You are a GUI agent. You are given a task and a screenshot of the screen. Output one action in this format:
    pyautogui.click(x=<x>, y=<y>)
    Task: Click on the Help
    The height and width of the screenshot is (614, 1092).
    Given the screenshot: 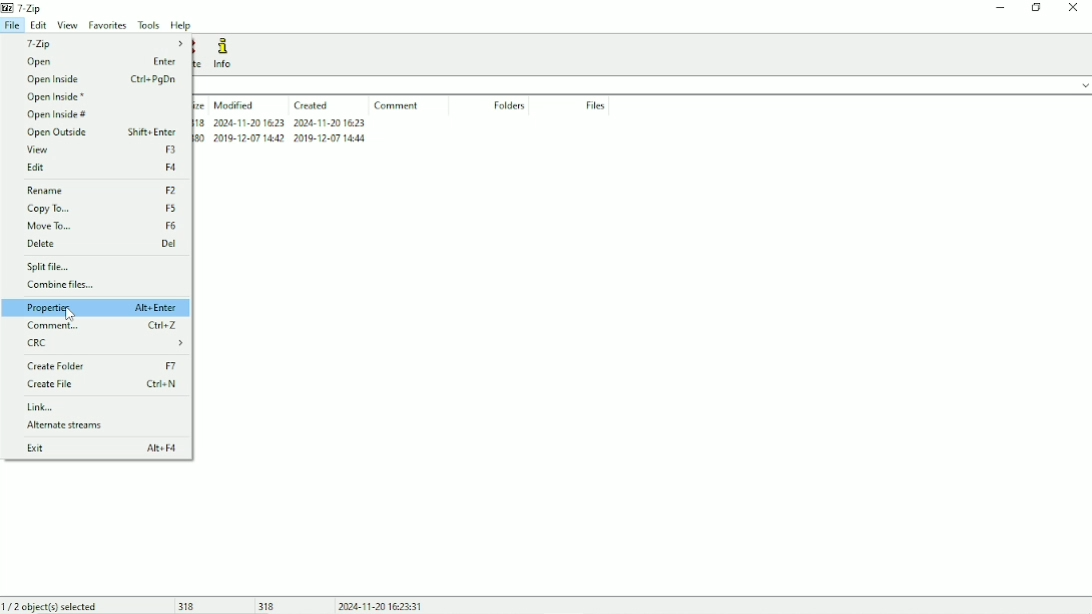 What is the action you would take?
    pyautogui.click(x=182, y=25)
    